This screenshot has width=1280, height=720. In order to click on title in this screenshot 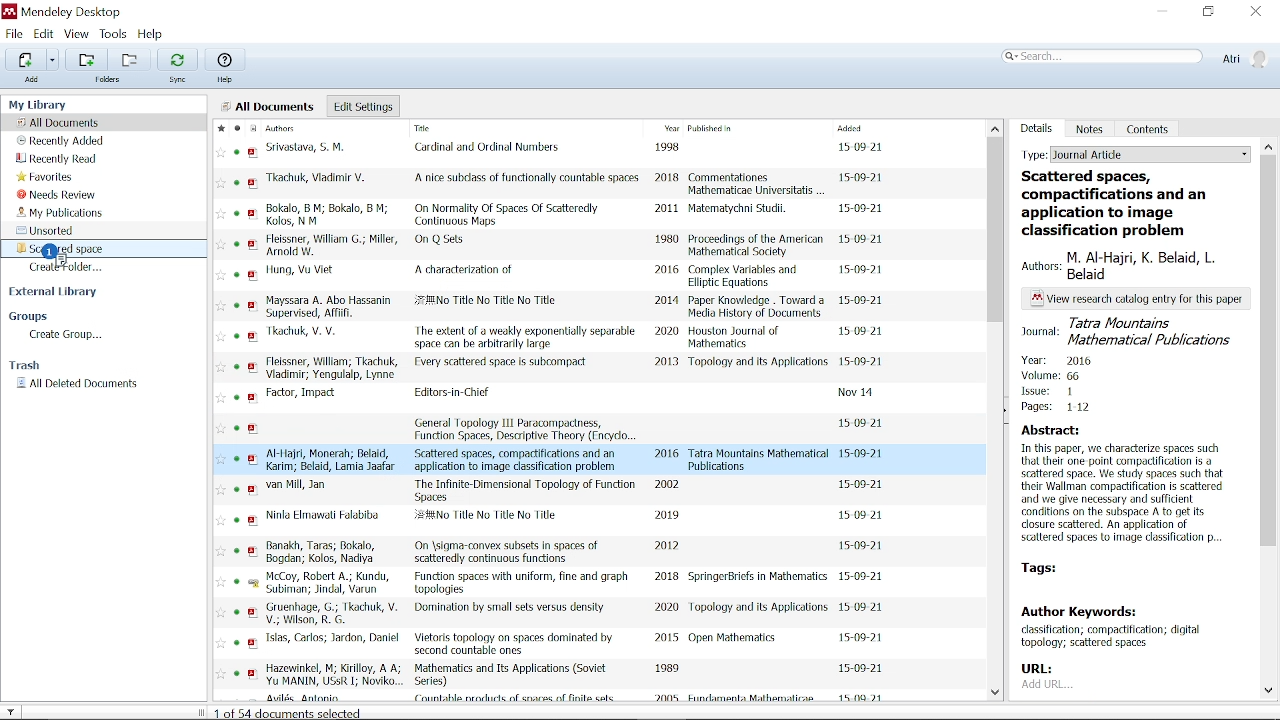, I will do `click(527, 428)`.